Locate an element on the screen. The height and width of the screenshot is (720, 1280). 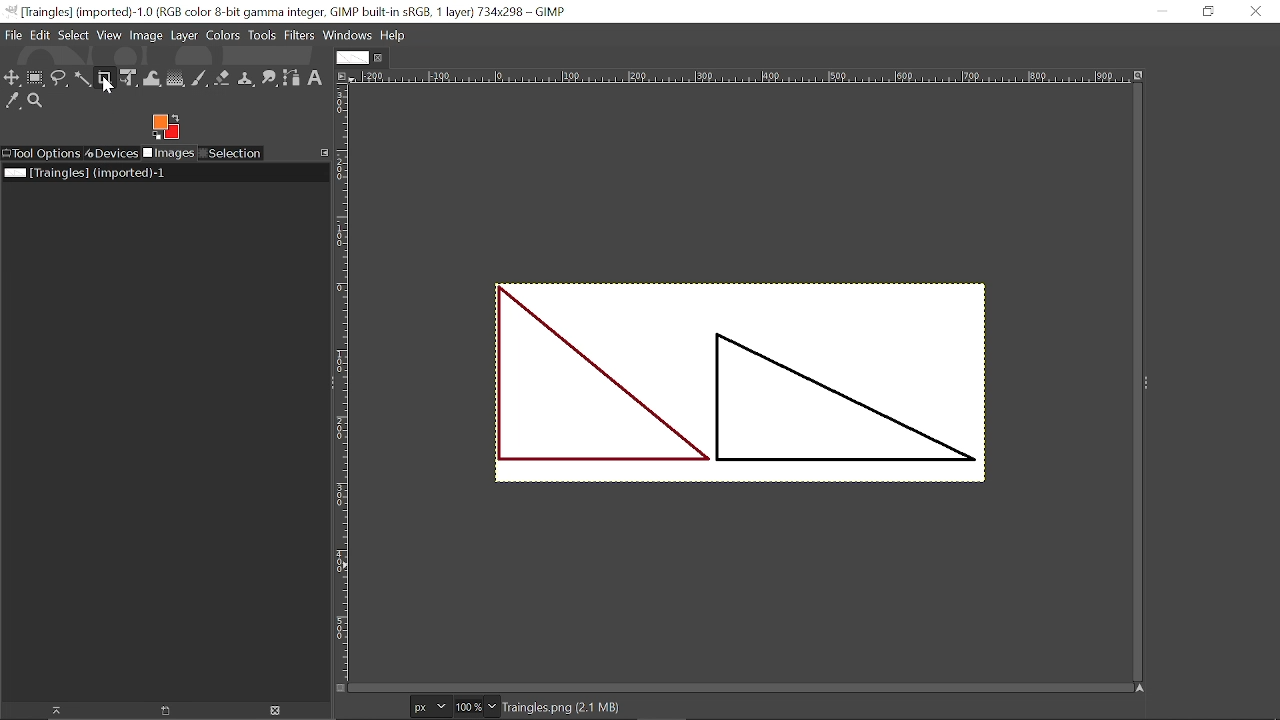
rectangle select tool is located at coordinates (37, 78).